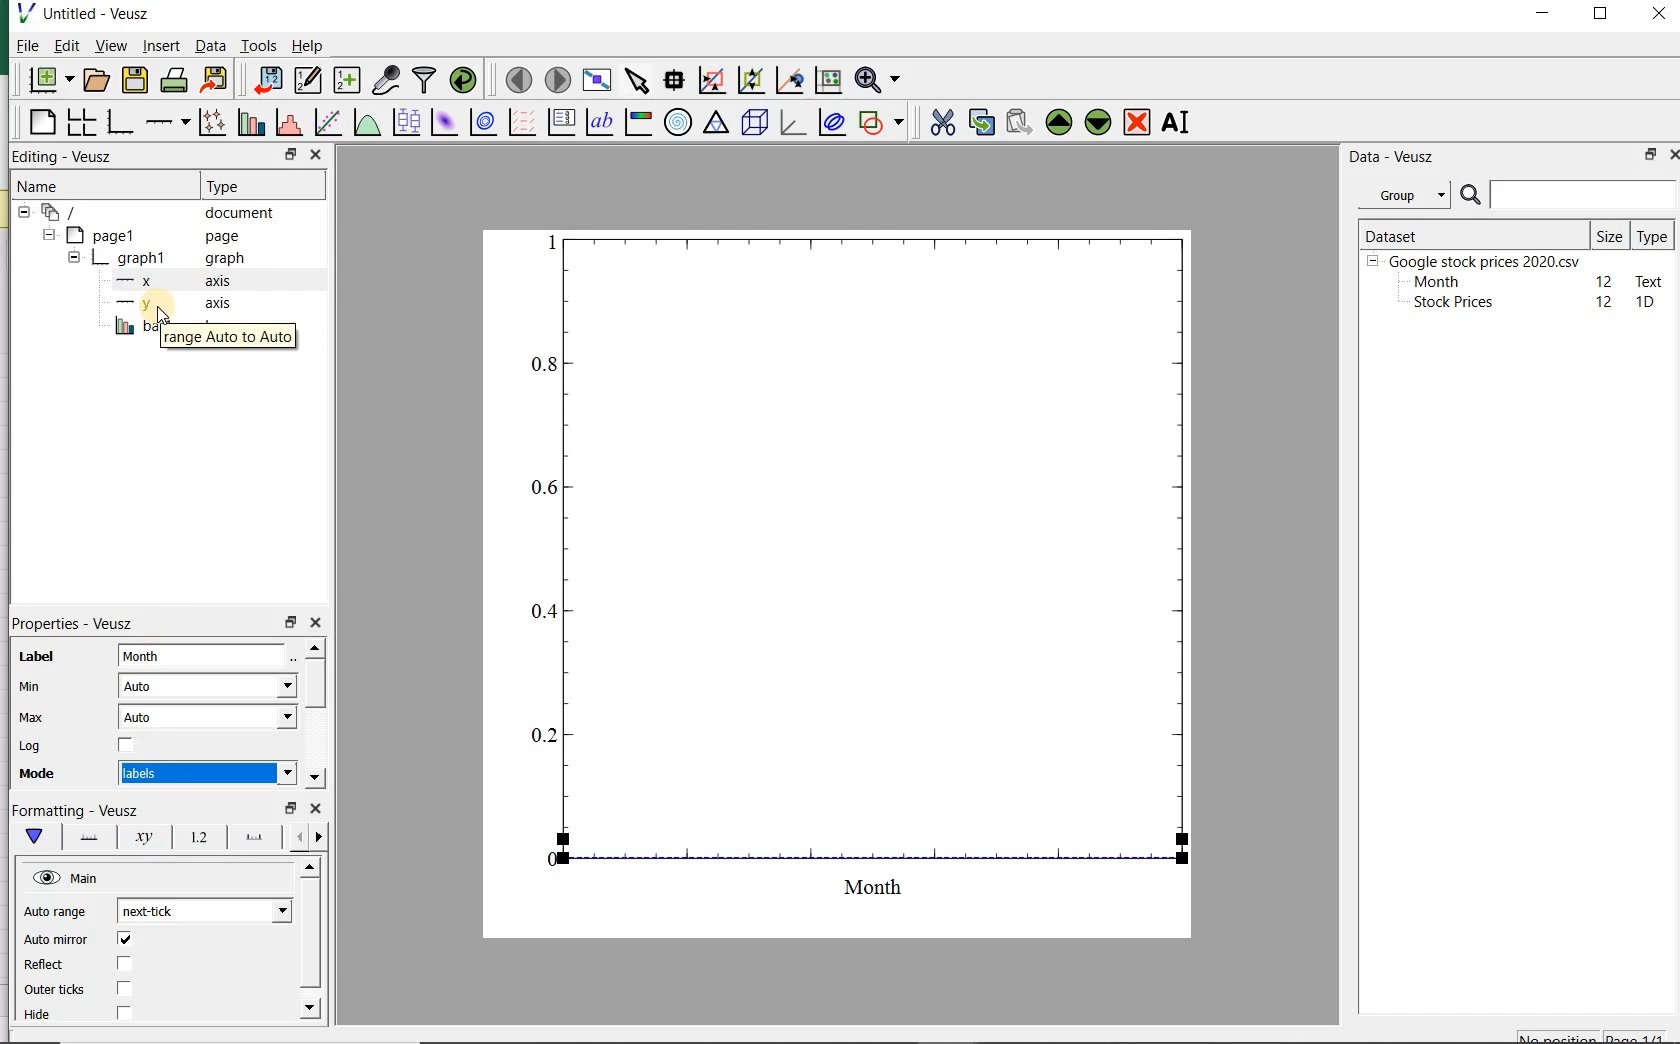 This screenshot has width=1680, height=1044. What do you see at coordinates (98, 79) in the screenshot?
I see `open a document` at bounding box center [98, 79].